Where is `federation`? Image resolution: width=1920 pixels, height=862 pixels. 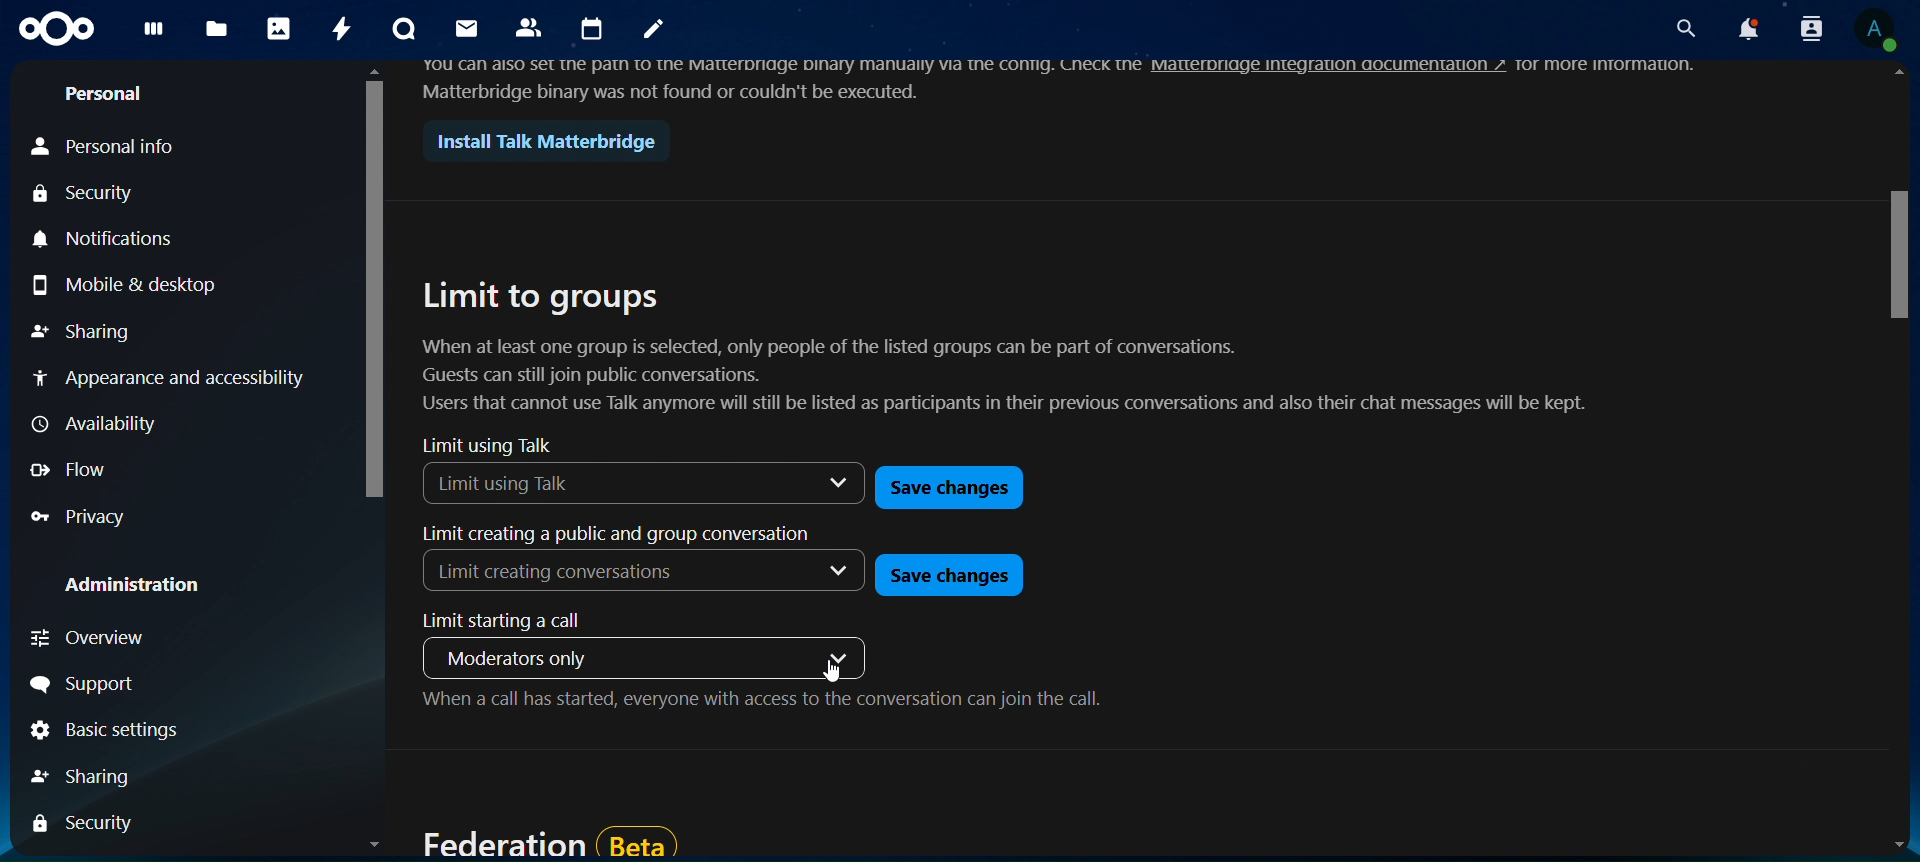 federation is located at coordinates (548, 841).